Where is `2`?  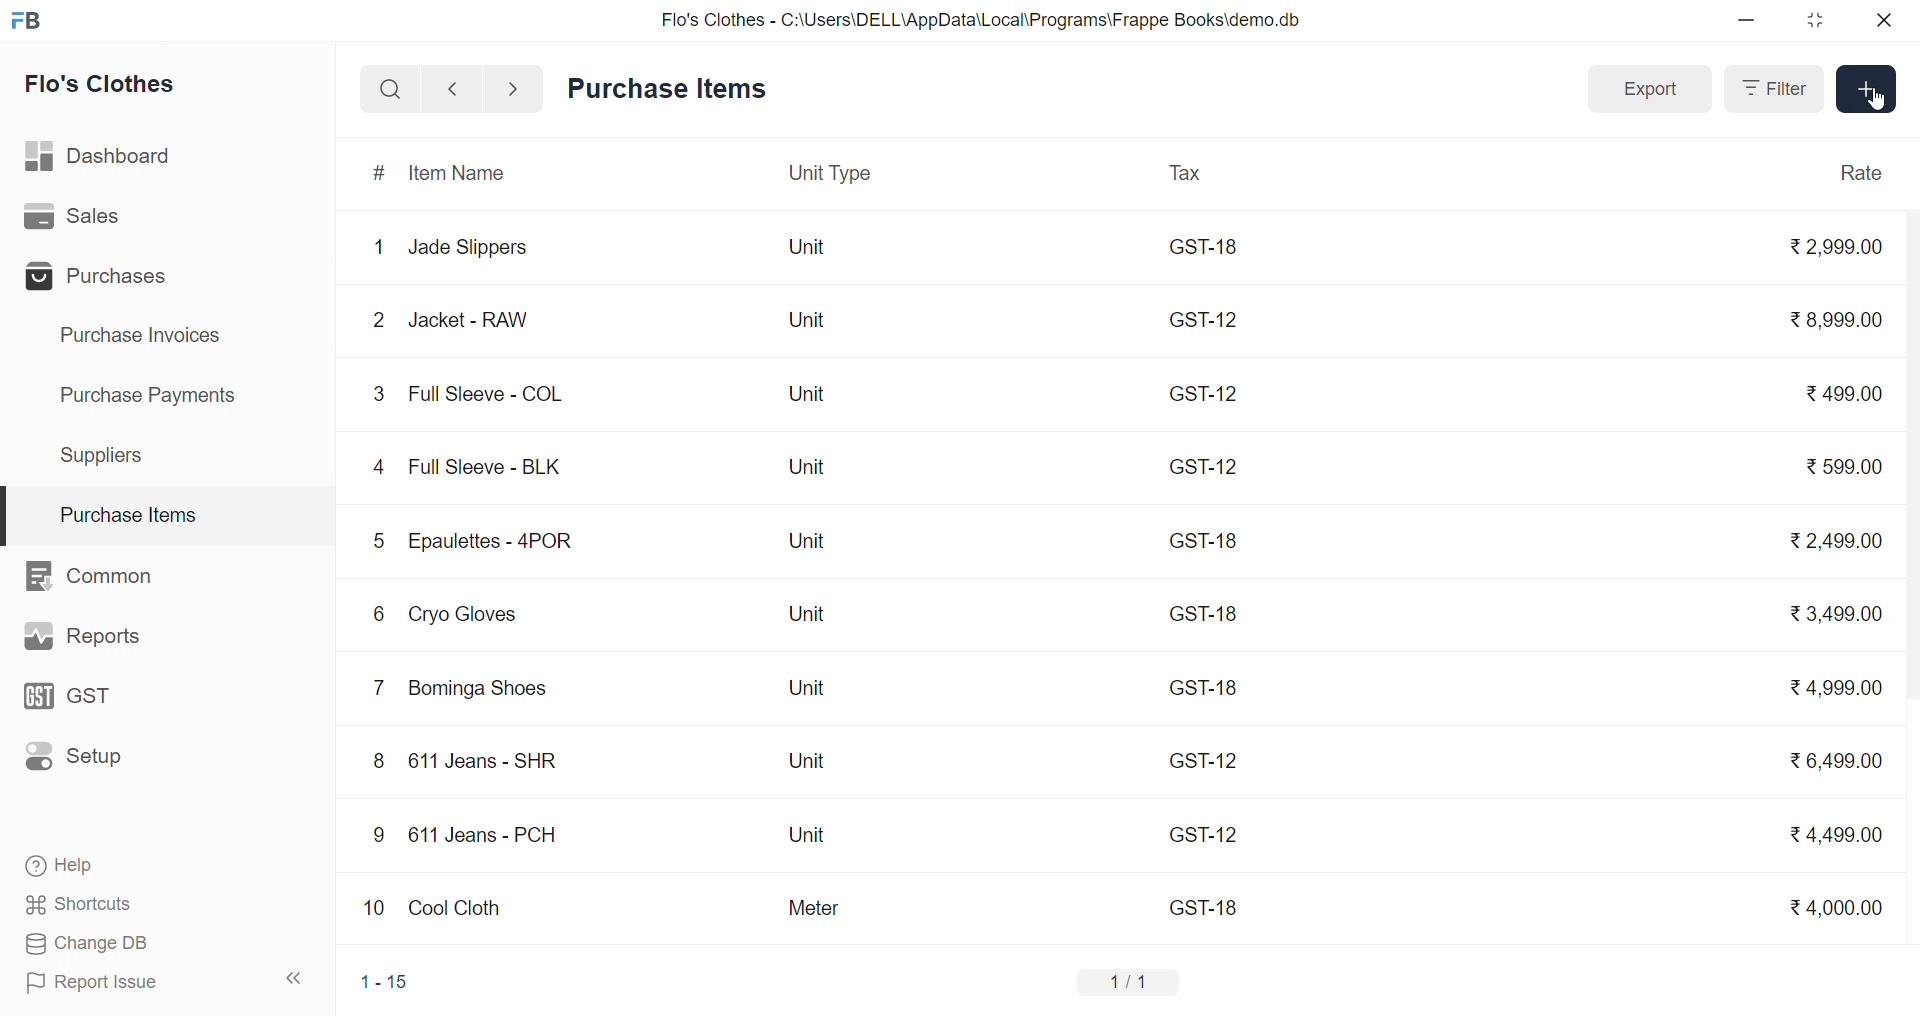 2 is located at coordinates (378, 319).